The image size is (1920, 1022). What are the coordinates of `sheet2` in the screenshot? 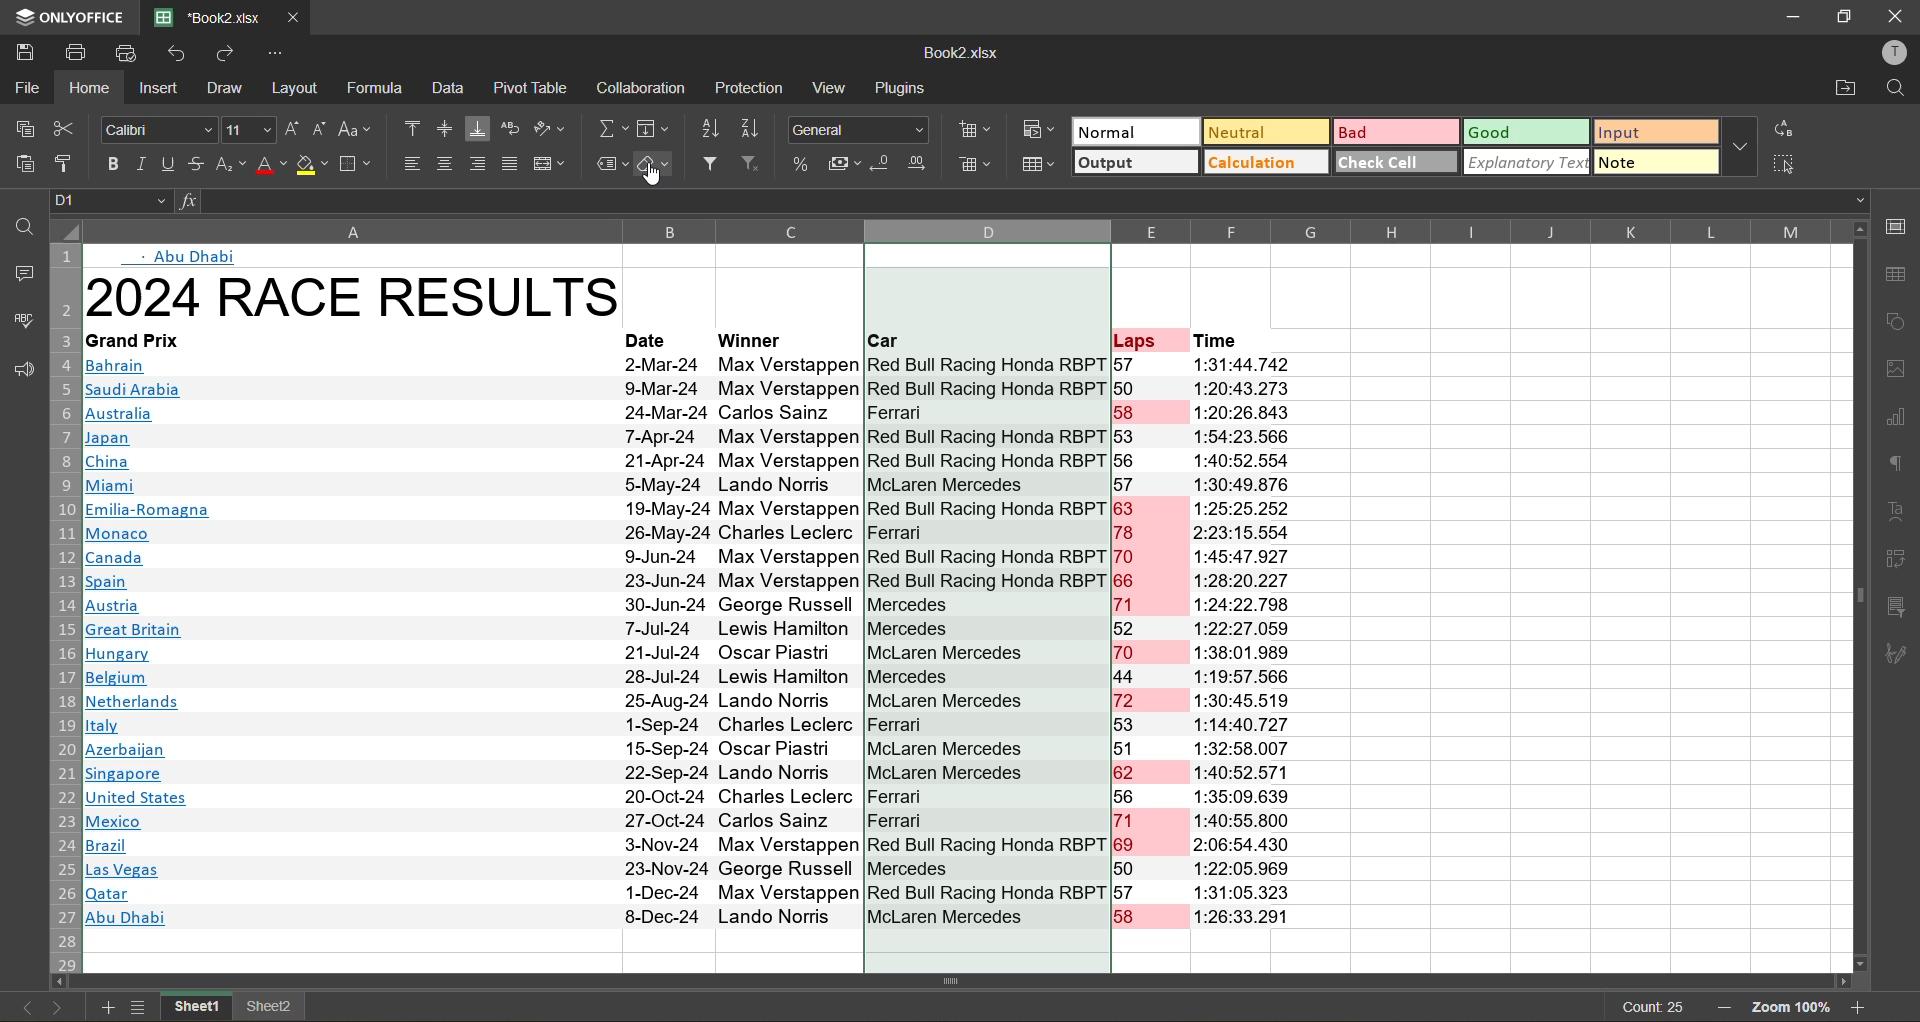 It's located at (270, 1008).